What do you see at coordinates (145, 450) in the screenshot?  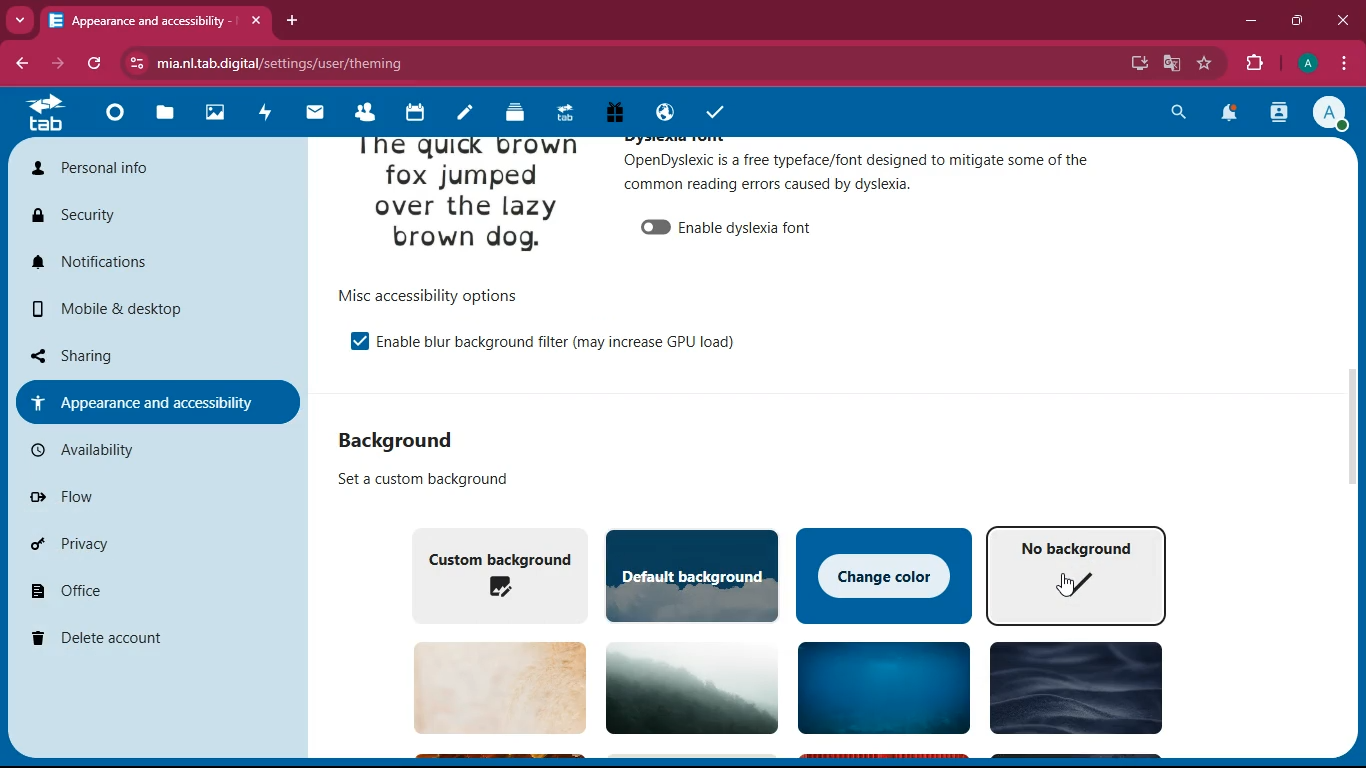 I see `availability` at bounding box center [145, 450].